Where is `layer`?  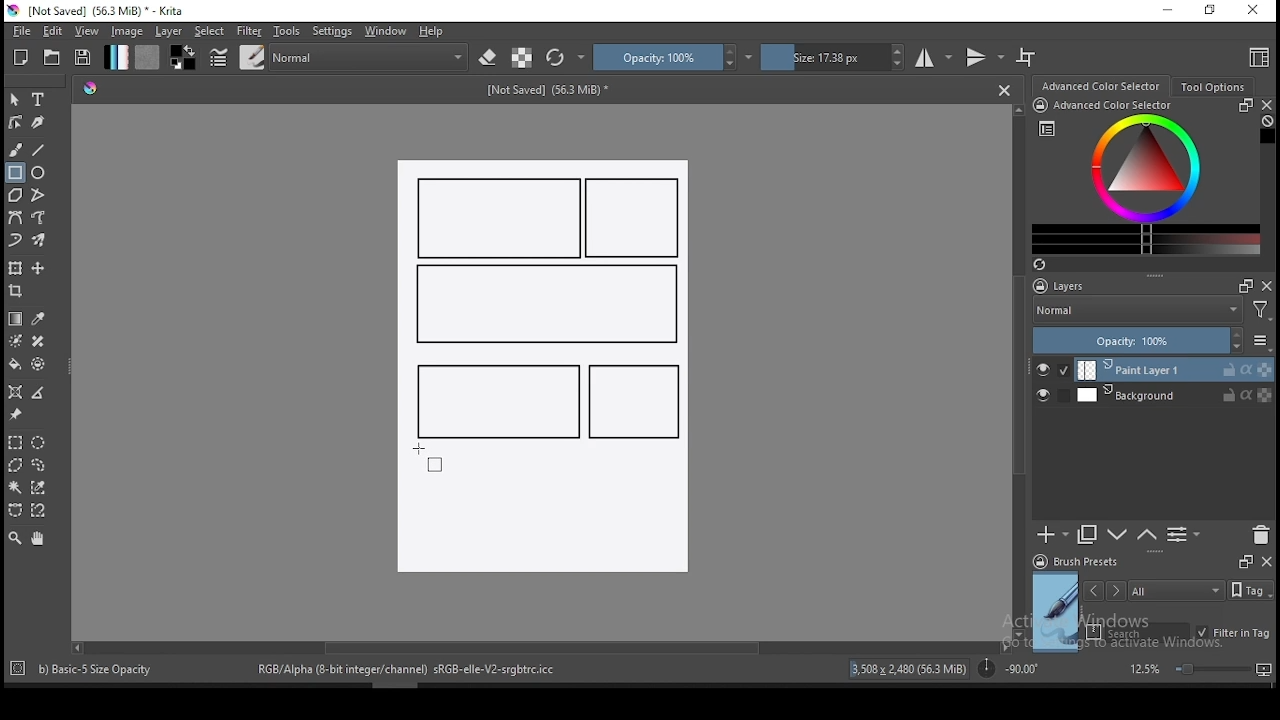 layer is located at coordinates (170, 31).